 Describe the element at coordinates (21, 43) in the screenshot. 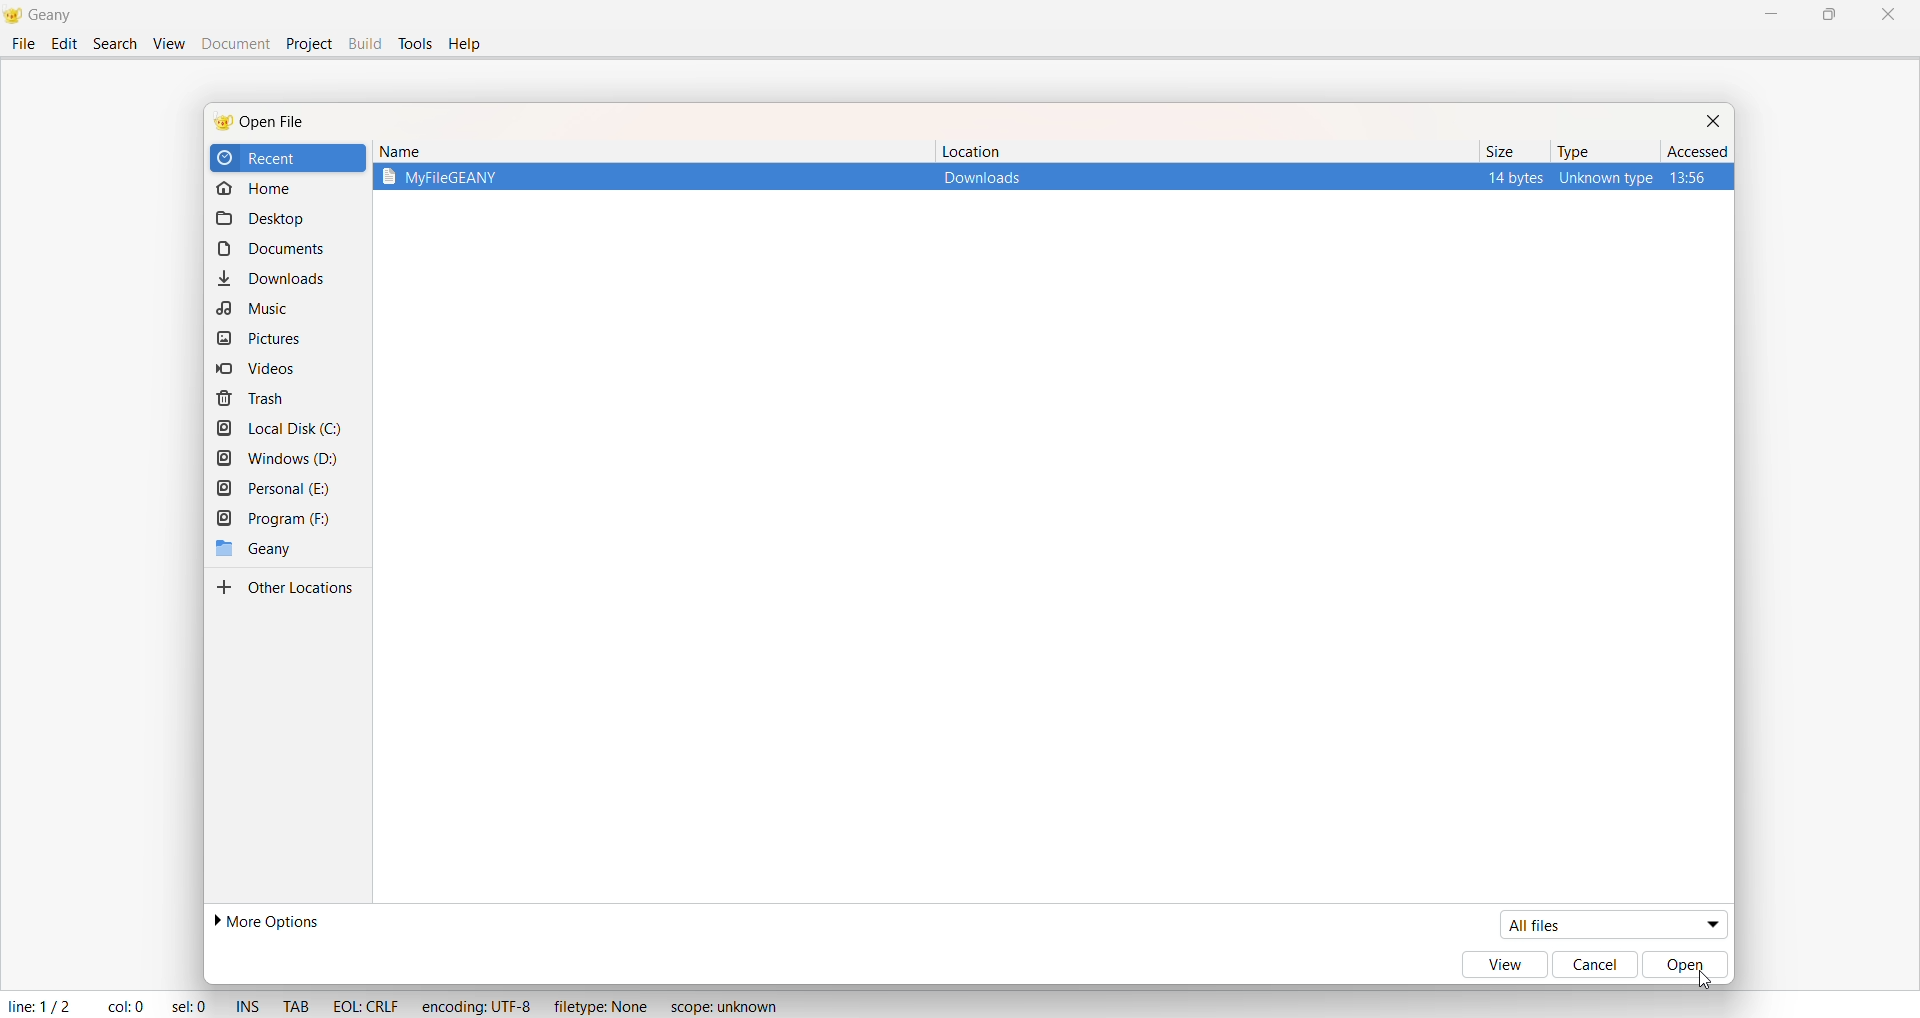

I see `File` at that location.